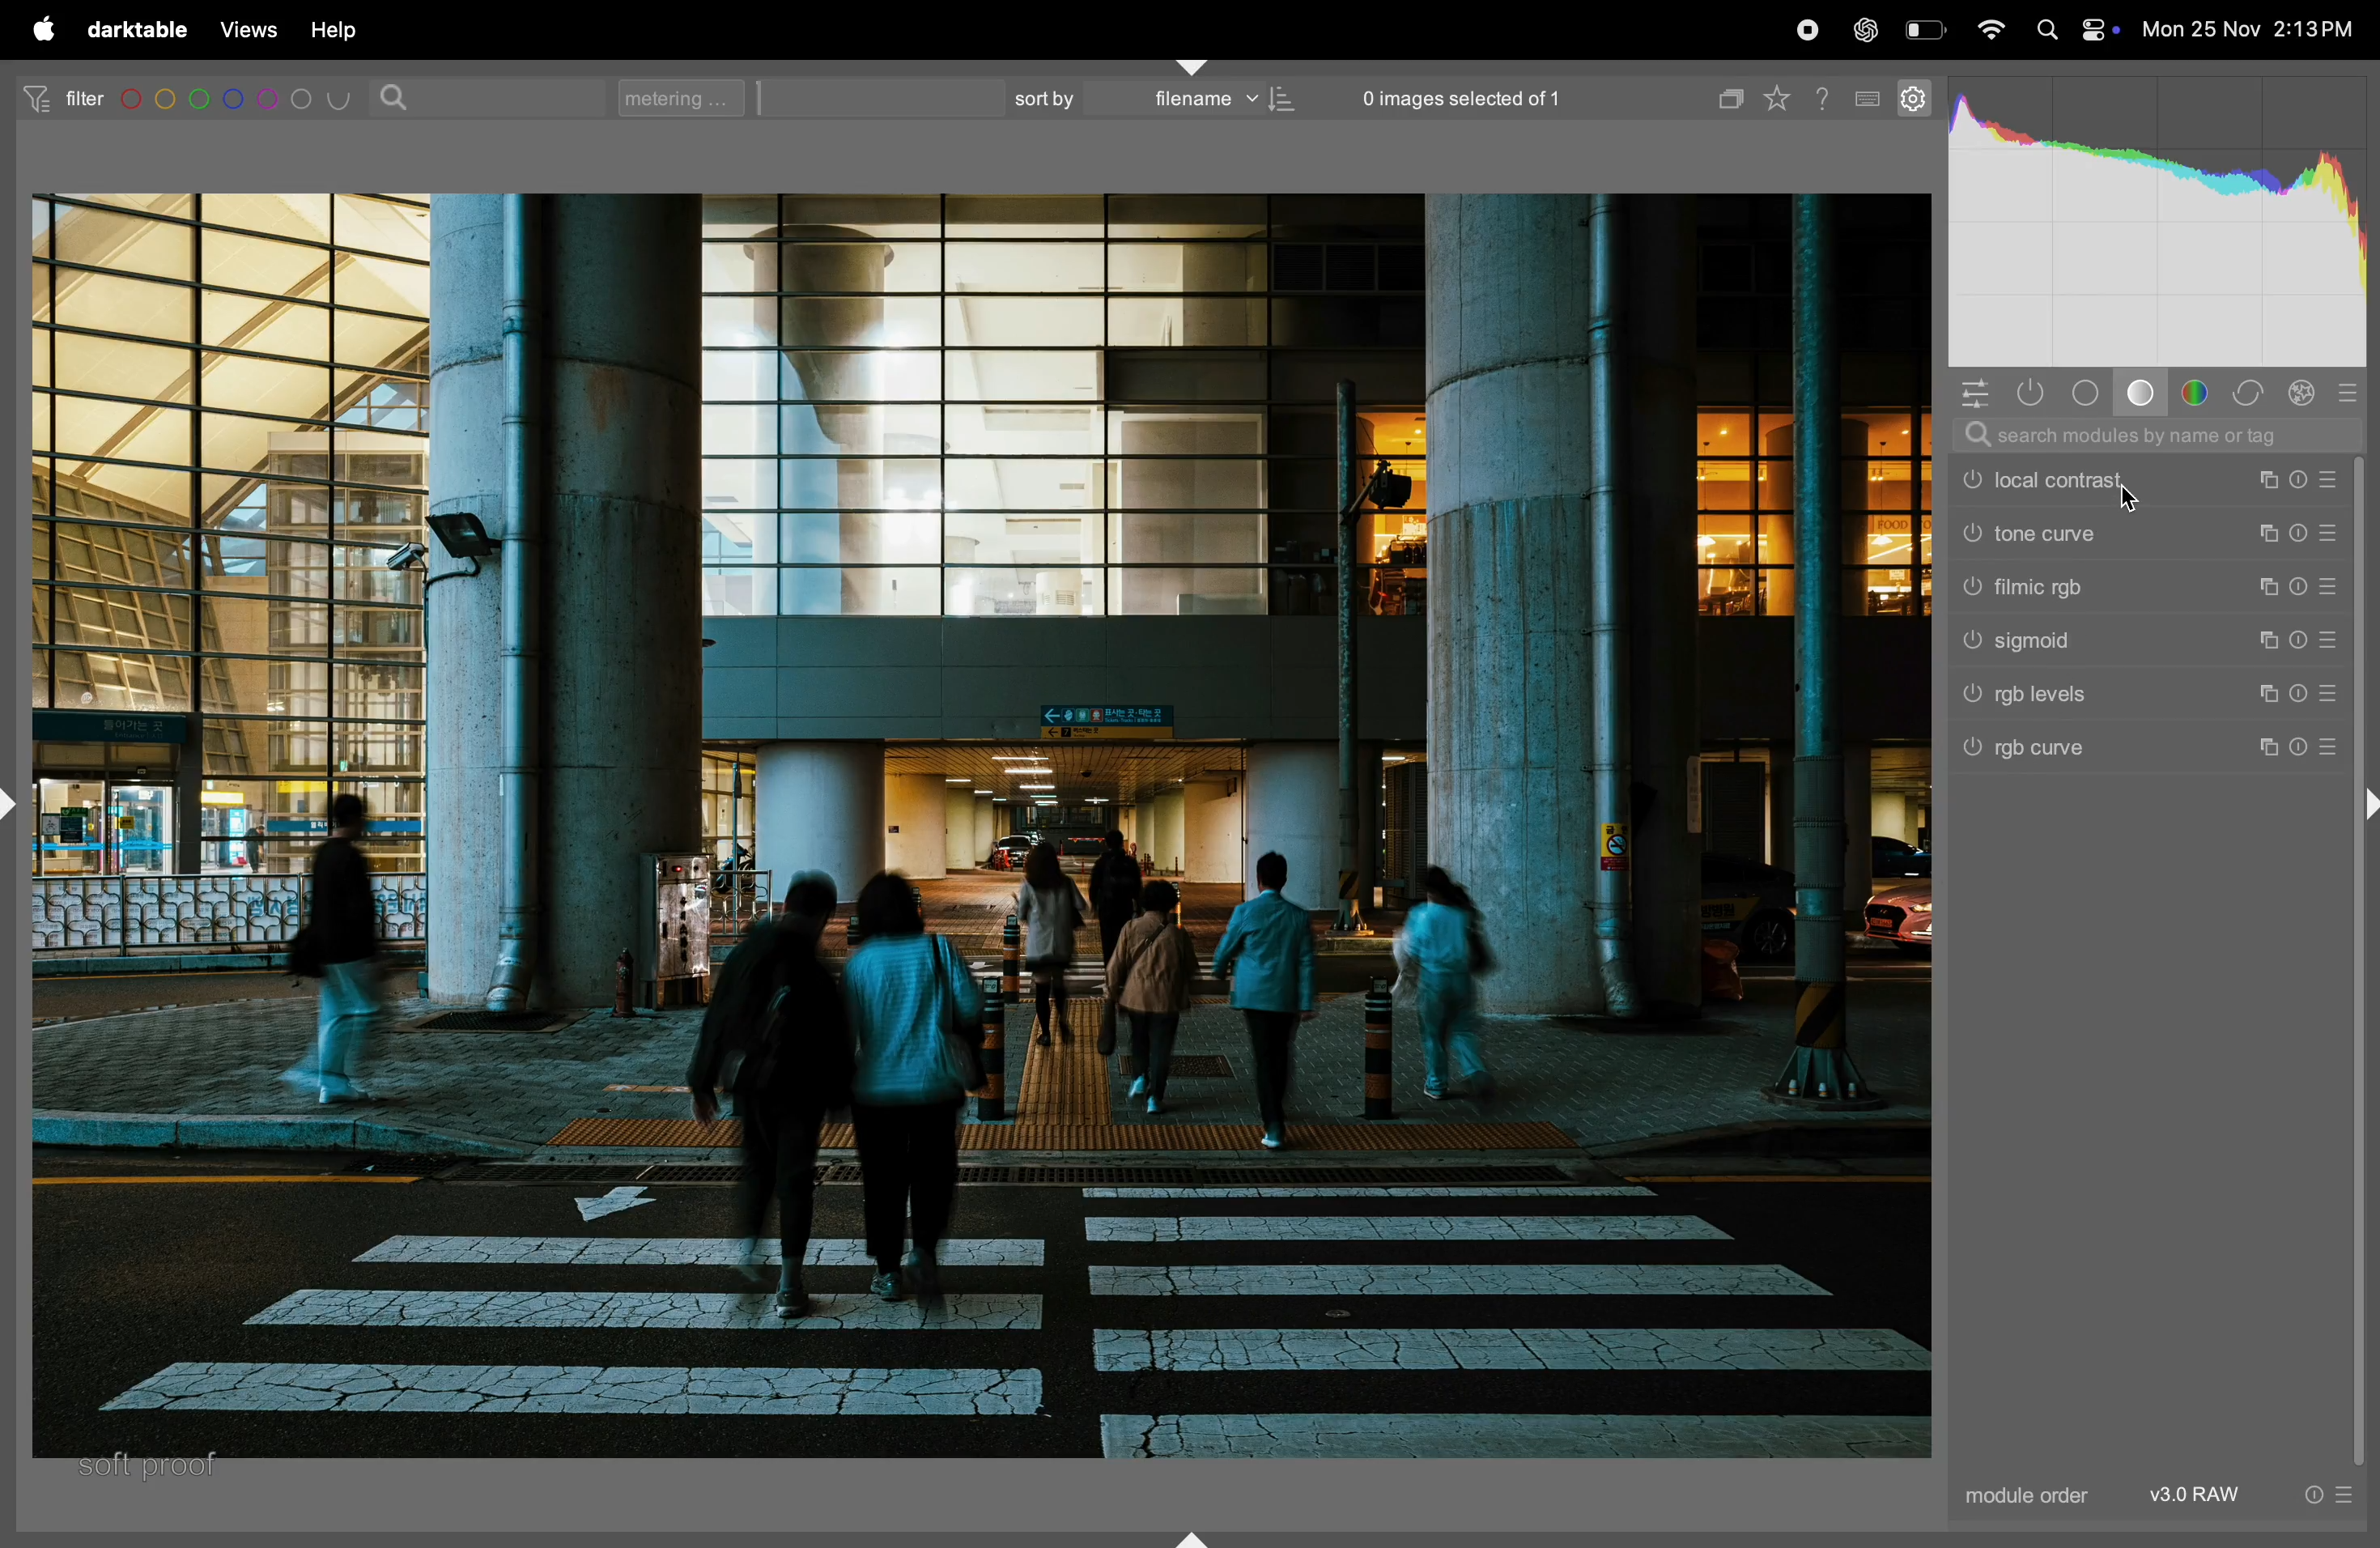  What do you see at coordinates (1912, 96) in the screenshot?
I see `settings` at bounding box center [1912, 96].